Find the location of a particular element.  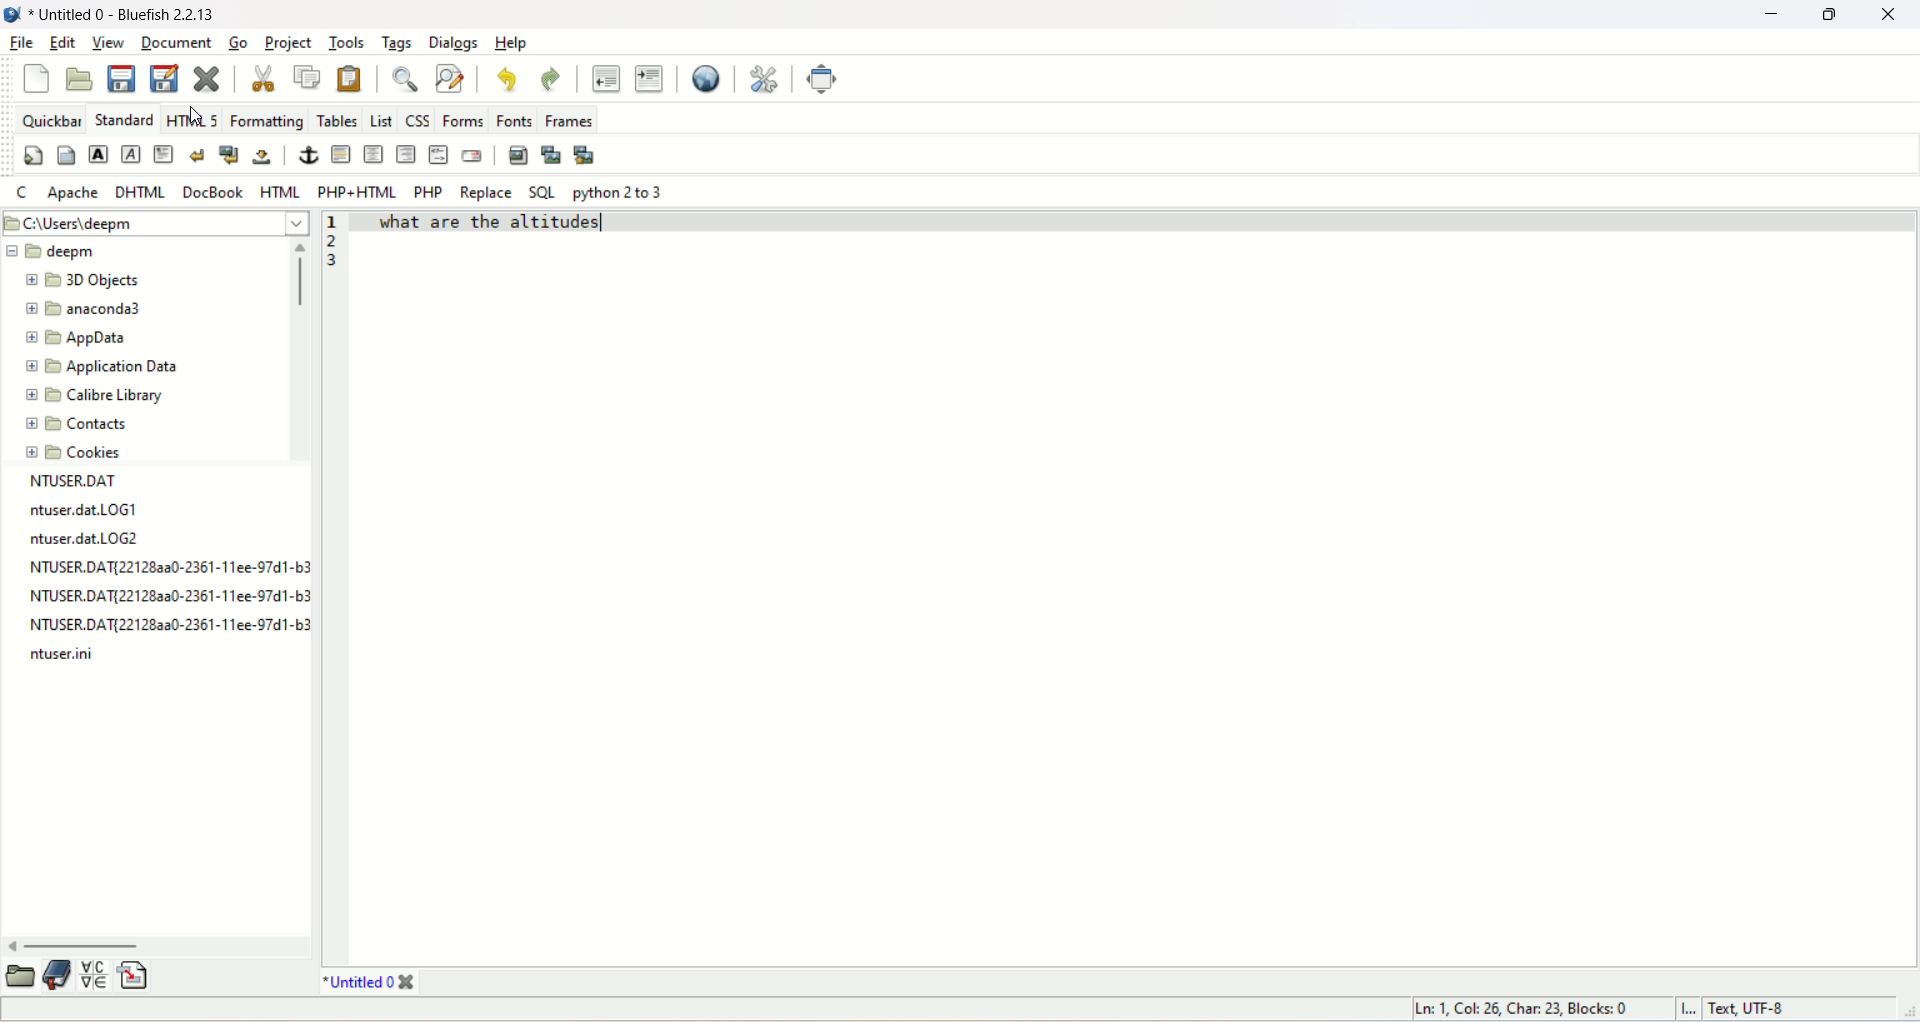

line number is located at coordinates (335, 244).